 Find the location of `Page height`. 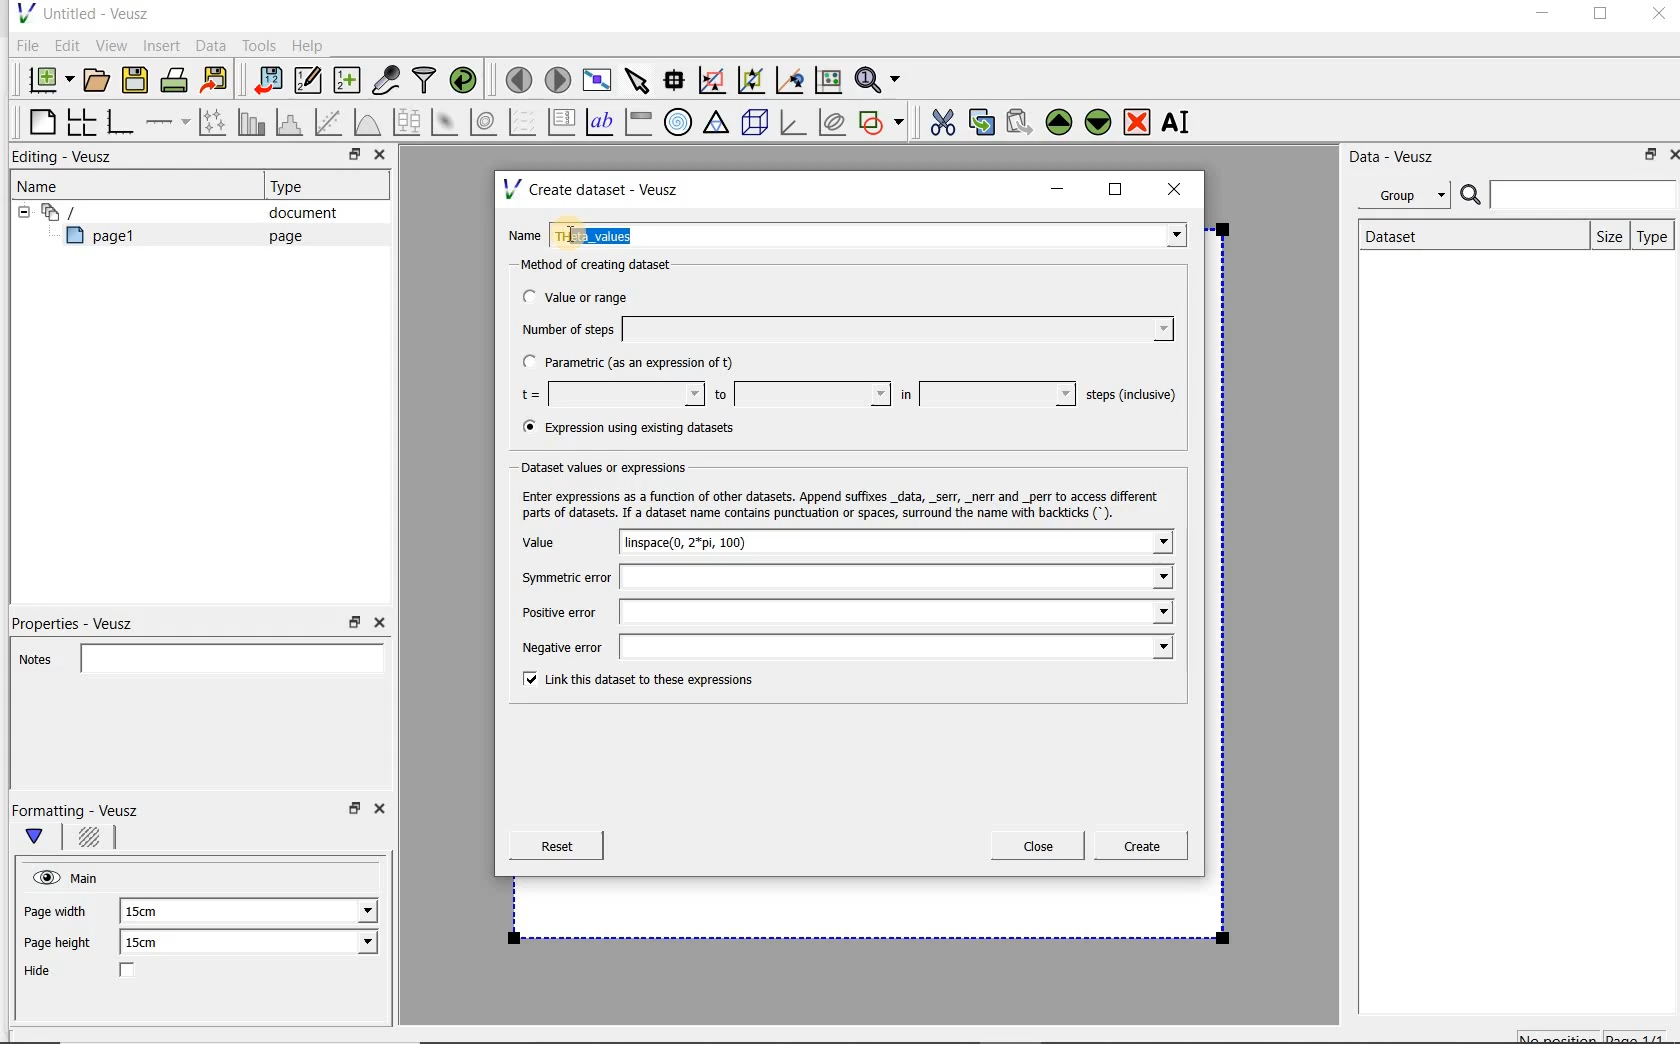

Page height is located at coordinates (64, 945).